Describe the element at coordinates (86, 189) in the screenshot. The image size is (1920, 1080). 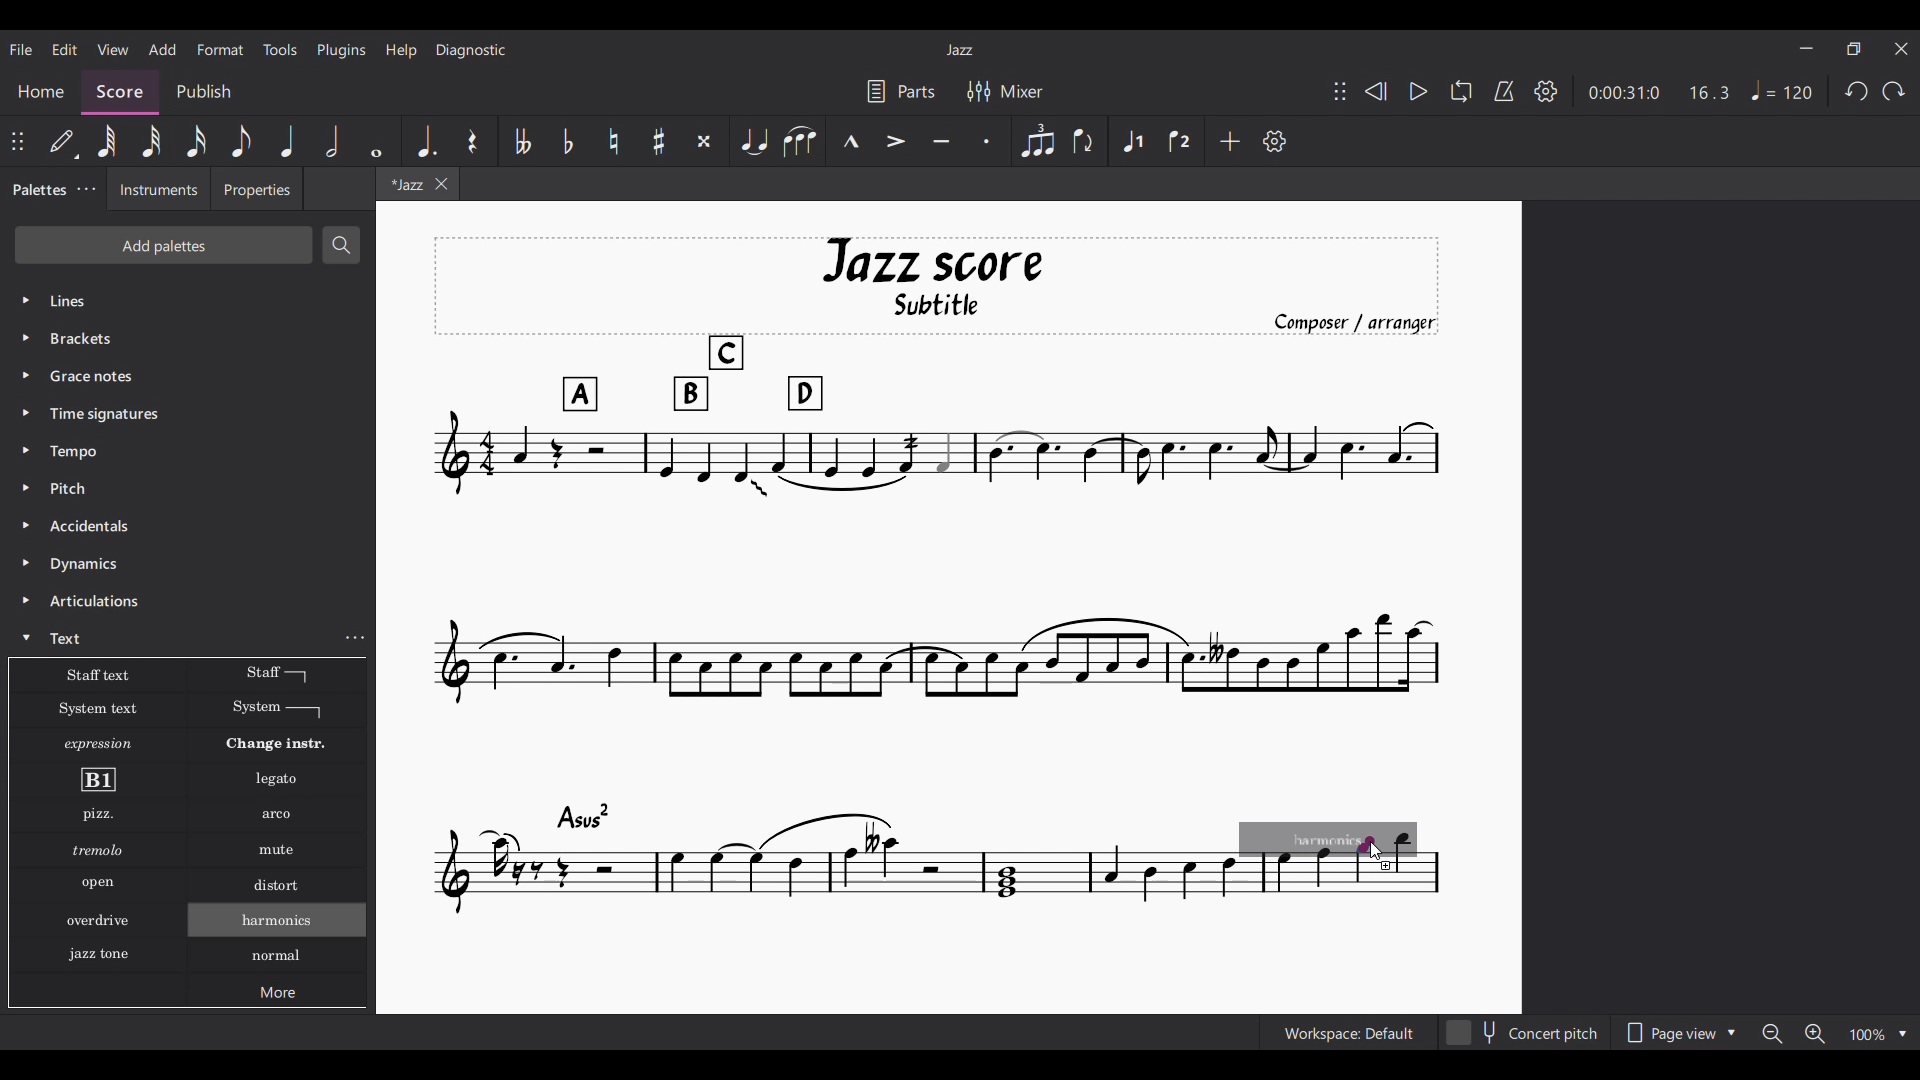
I see `Palette settings` at that location.